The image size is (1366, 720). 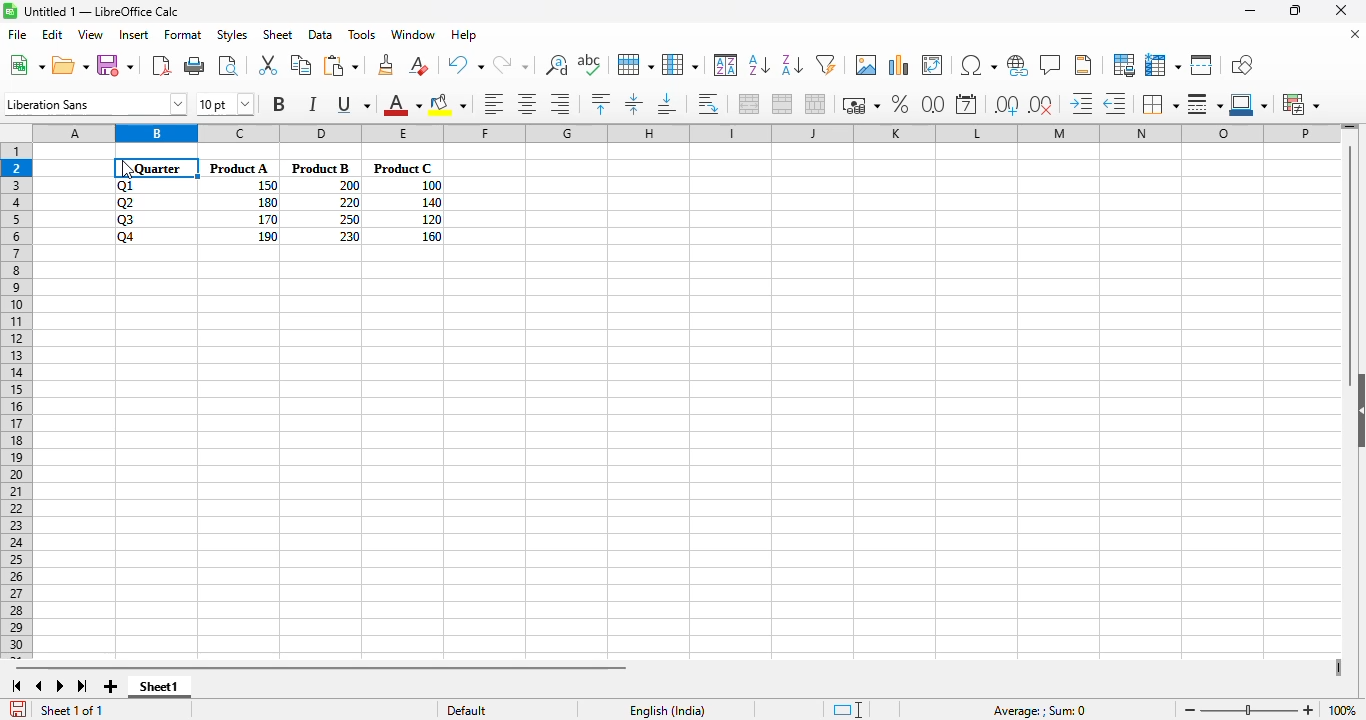 I want to click on Software logo, so click(x=10, y=11).